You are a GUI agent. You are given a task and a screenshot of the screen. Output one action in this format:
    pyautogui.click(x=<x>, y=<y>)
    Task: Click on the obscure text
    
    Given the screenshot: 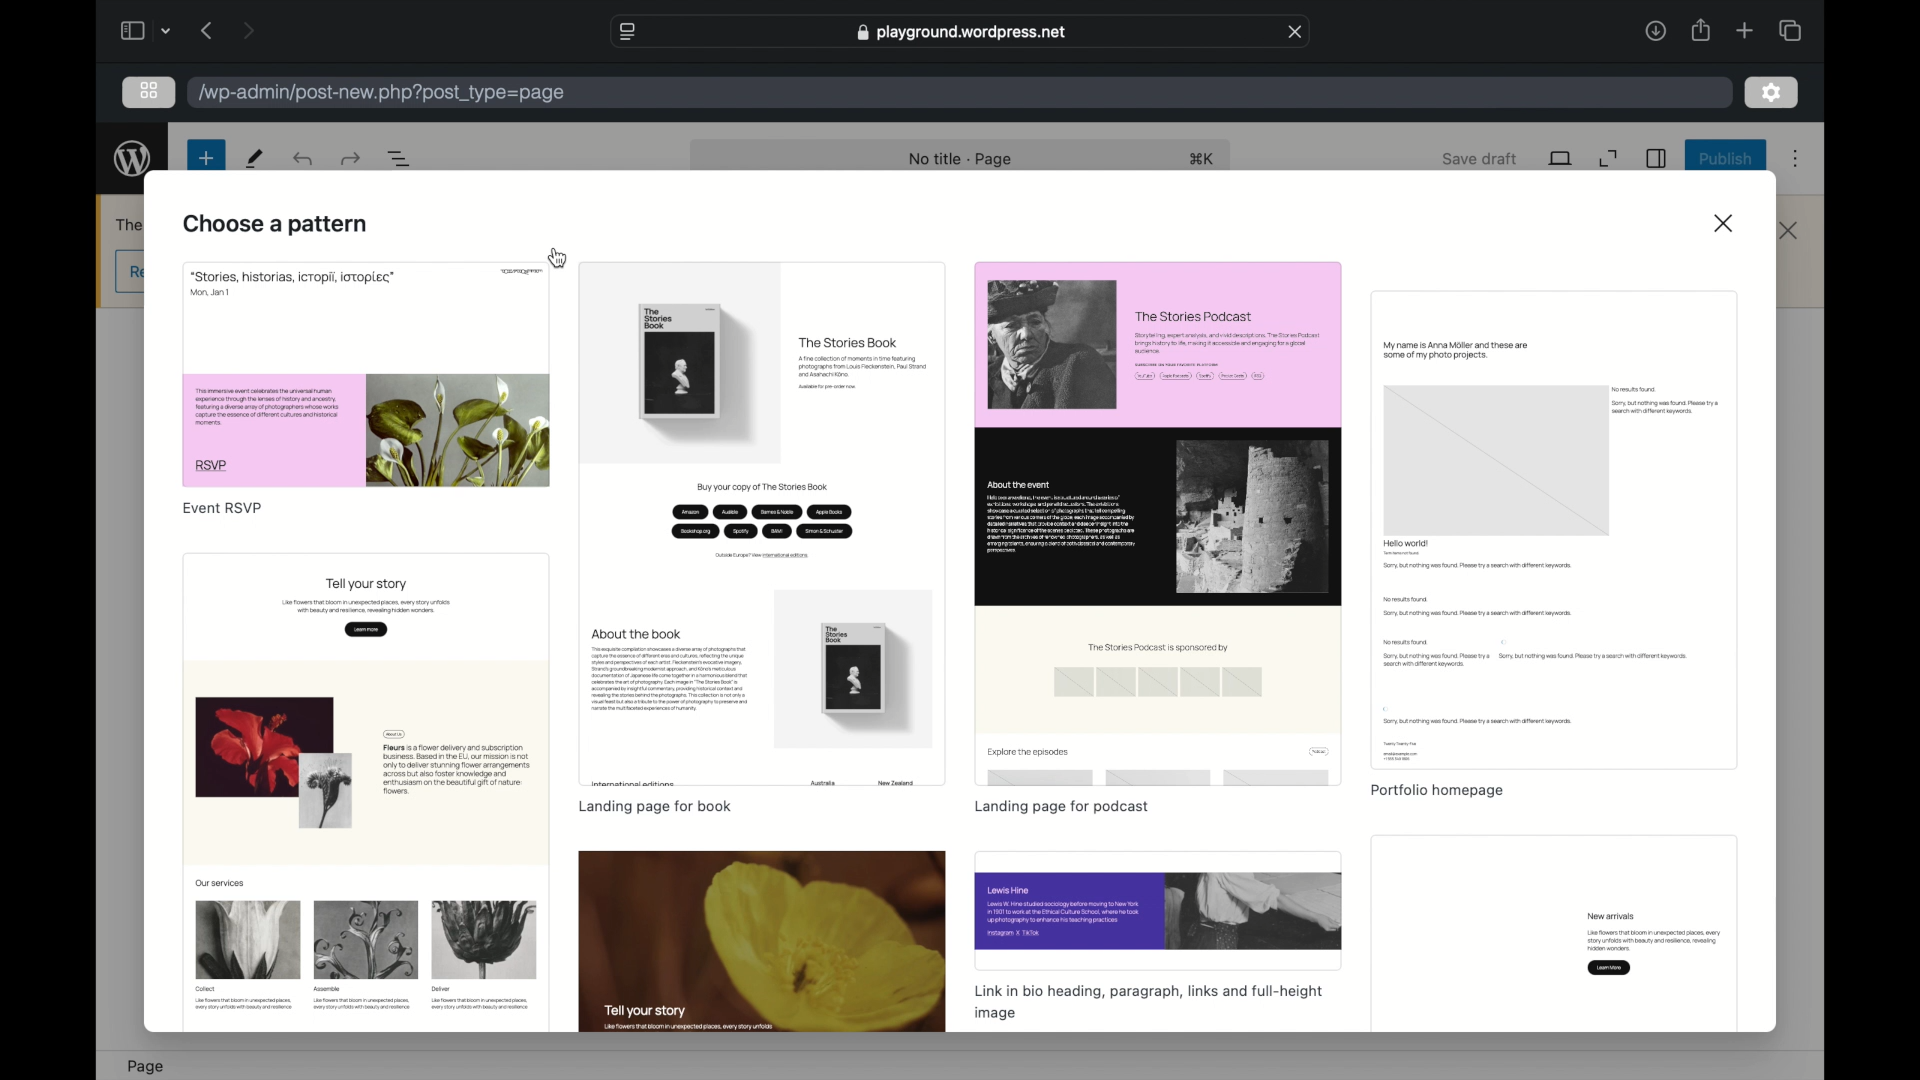 What is the action you would take?
    pyautogui.click(x=131, y=224)
    